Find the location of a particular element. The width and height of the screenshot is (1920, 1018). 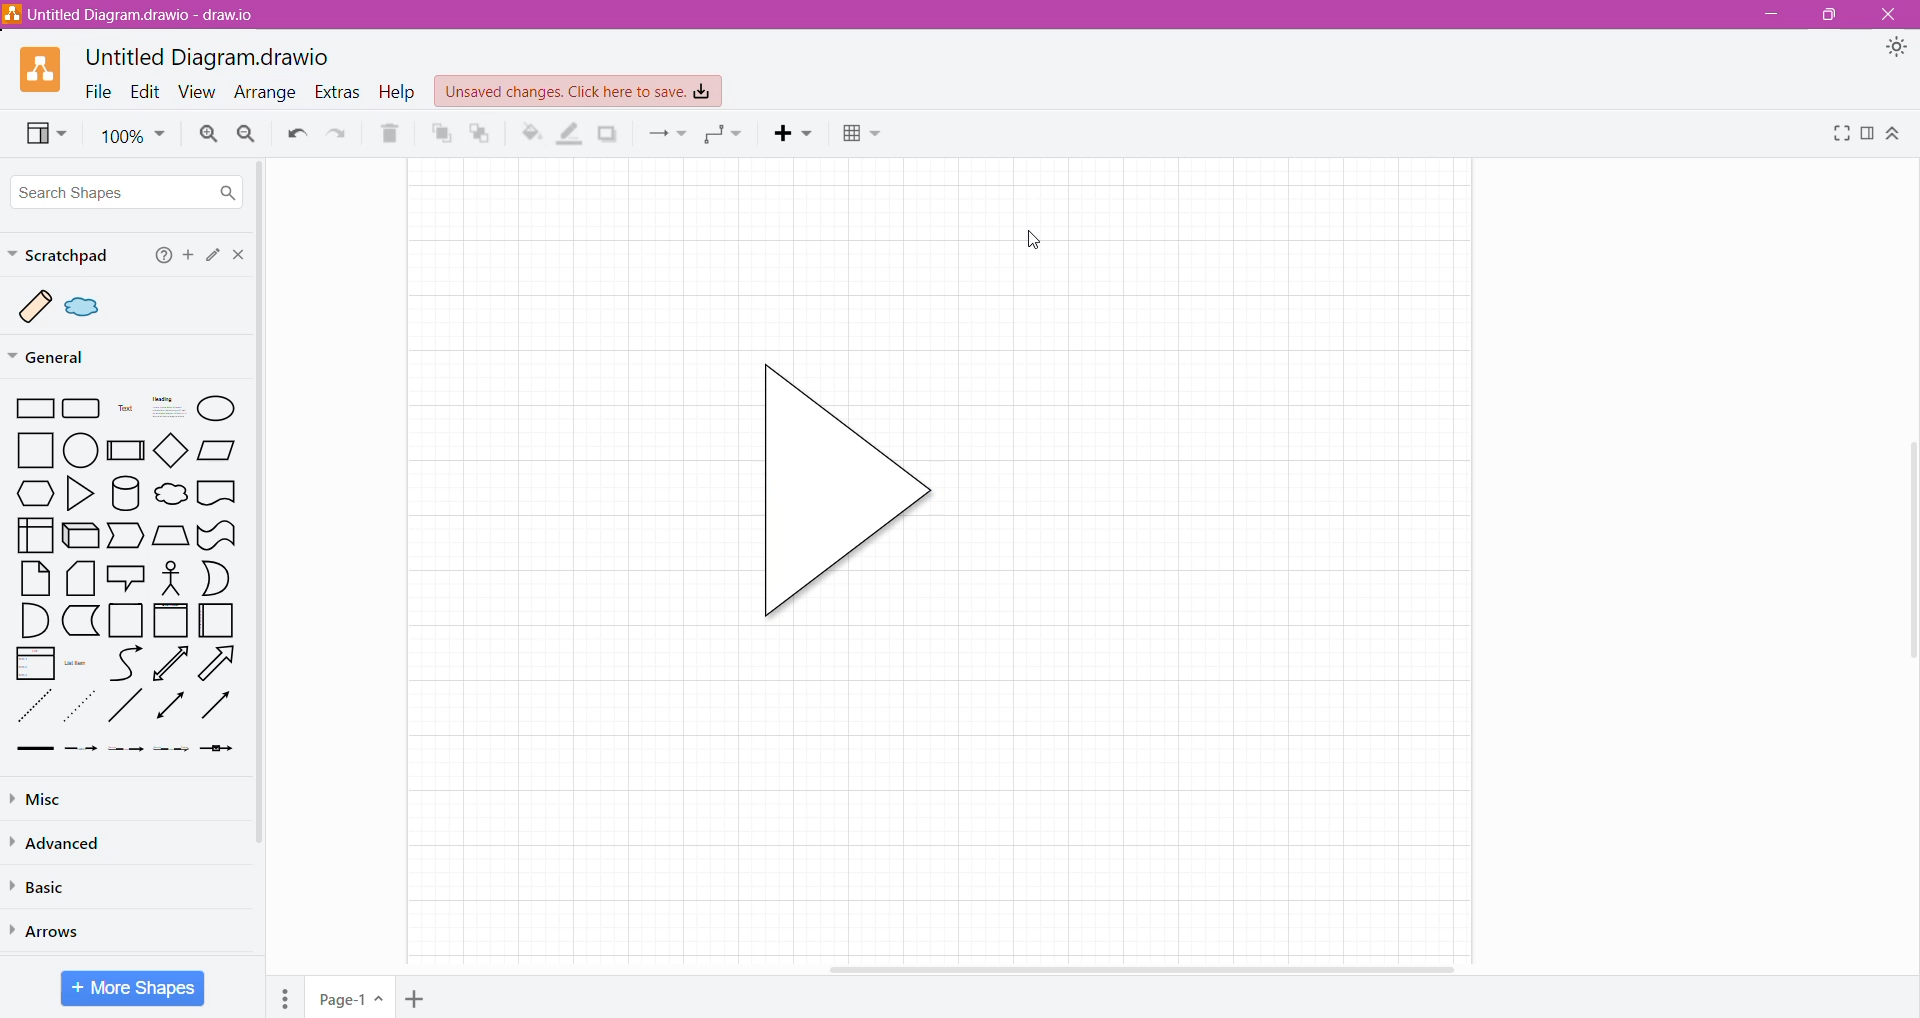

View is located at coordinates (198, 91).